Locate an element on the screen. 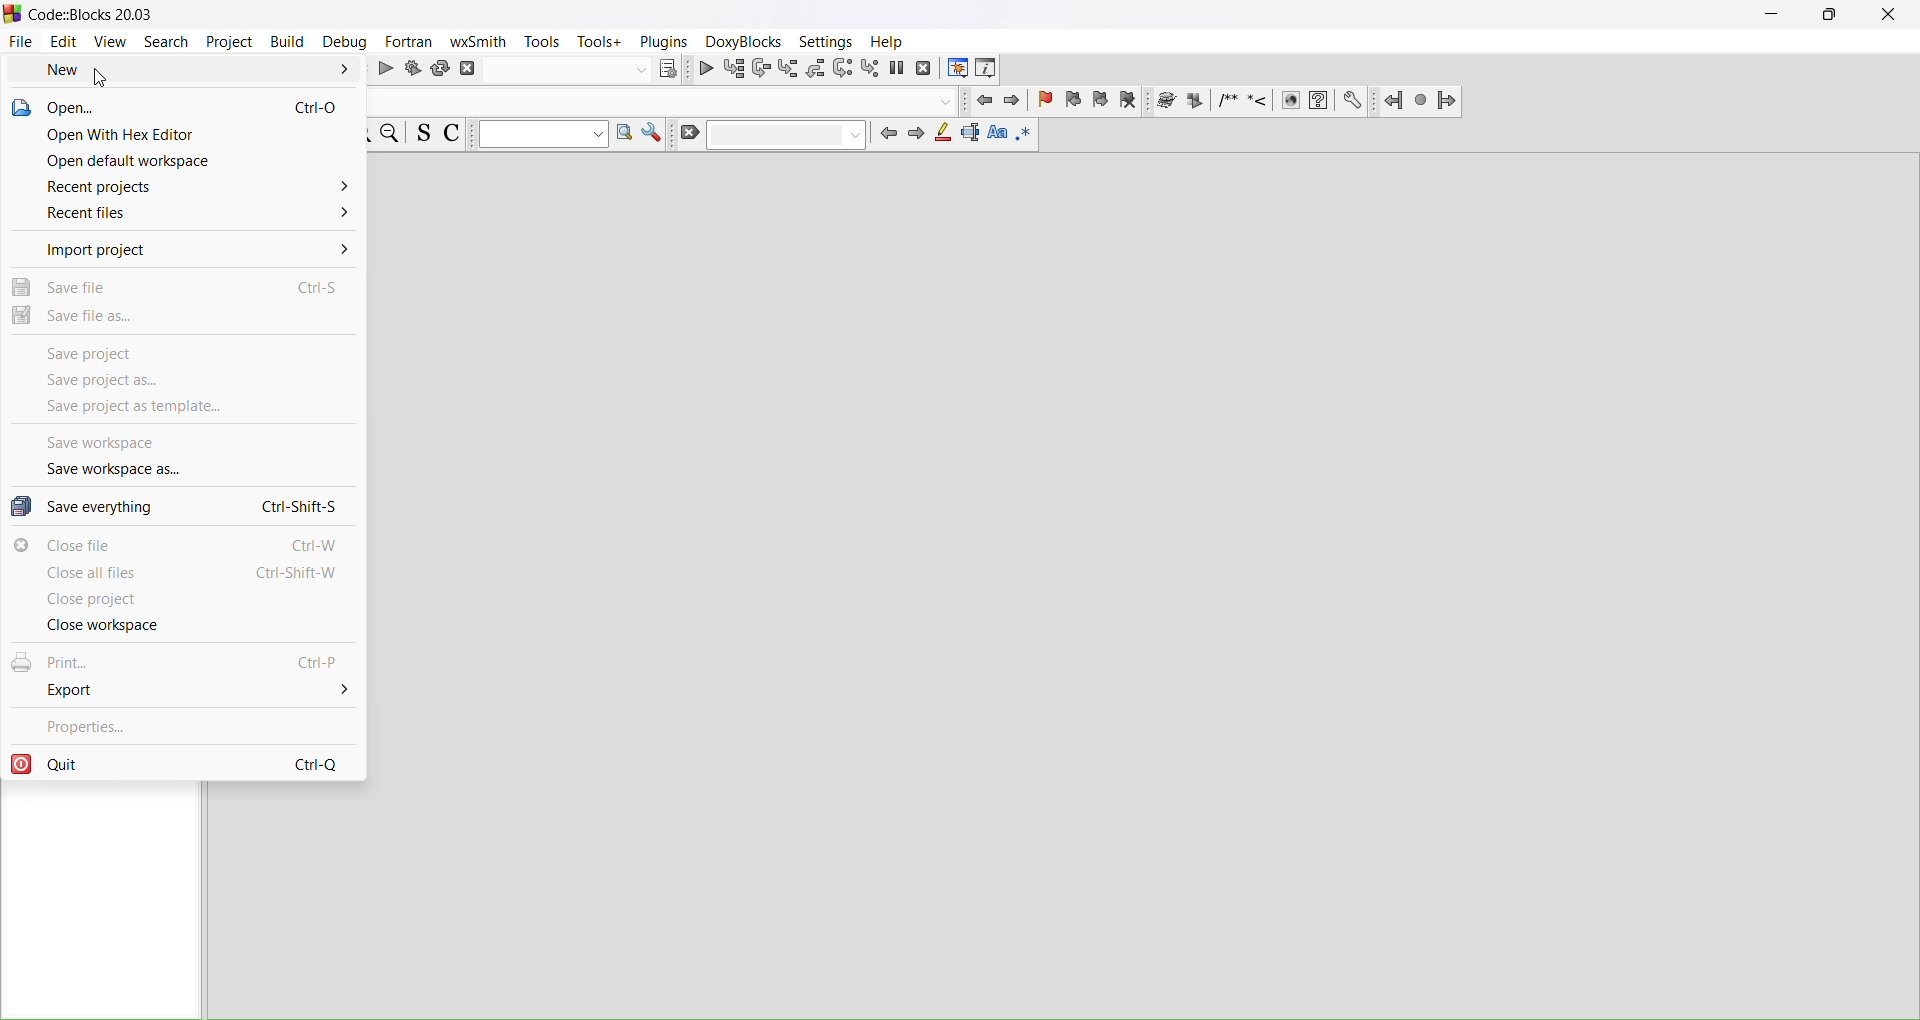  cursor is located at coordinates (103, 81).